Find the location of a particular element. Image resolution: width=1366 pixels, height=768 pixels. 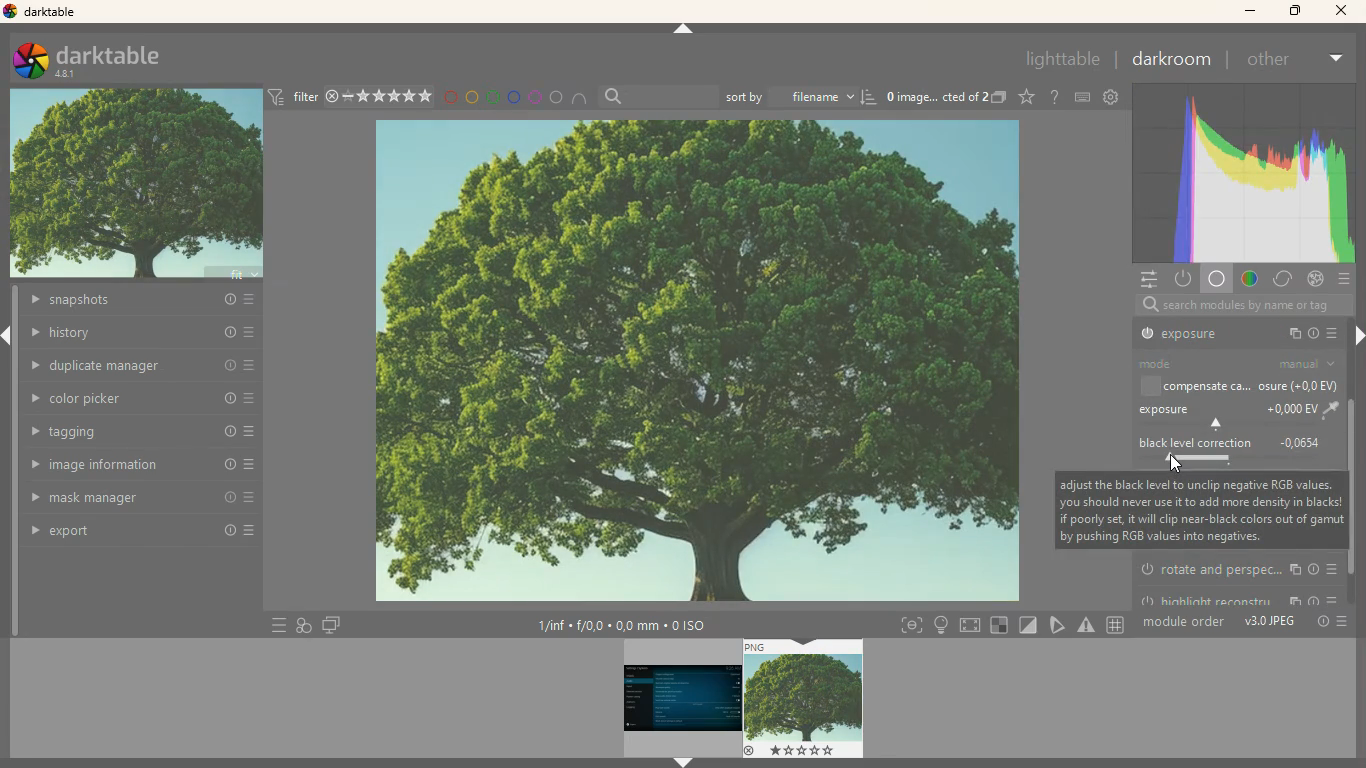

exposure is located at coordinates (1235, 416).